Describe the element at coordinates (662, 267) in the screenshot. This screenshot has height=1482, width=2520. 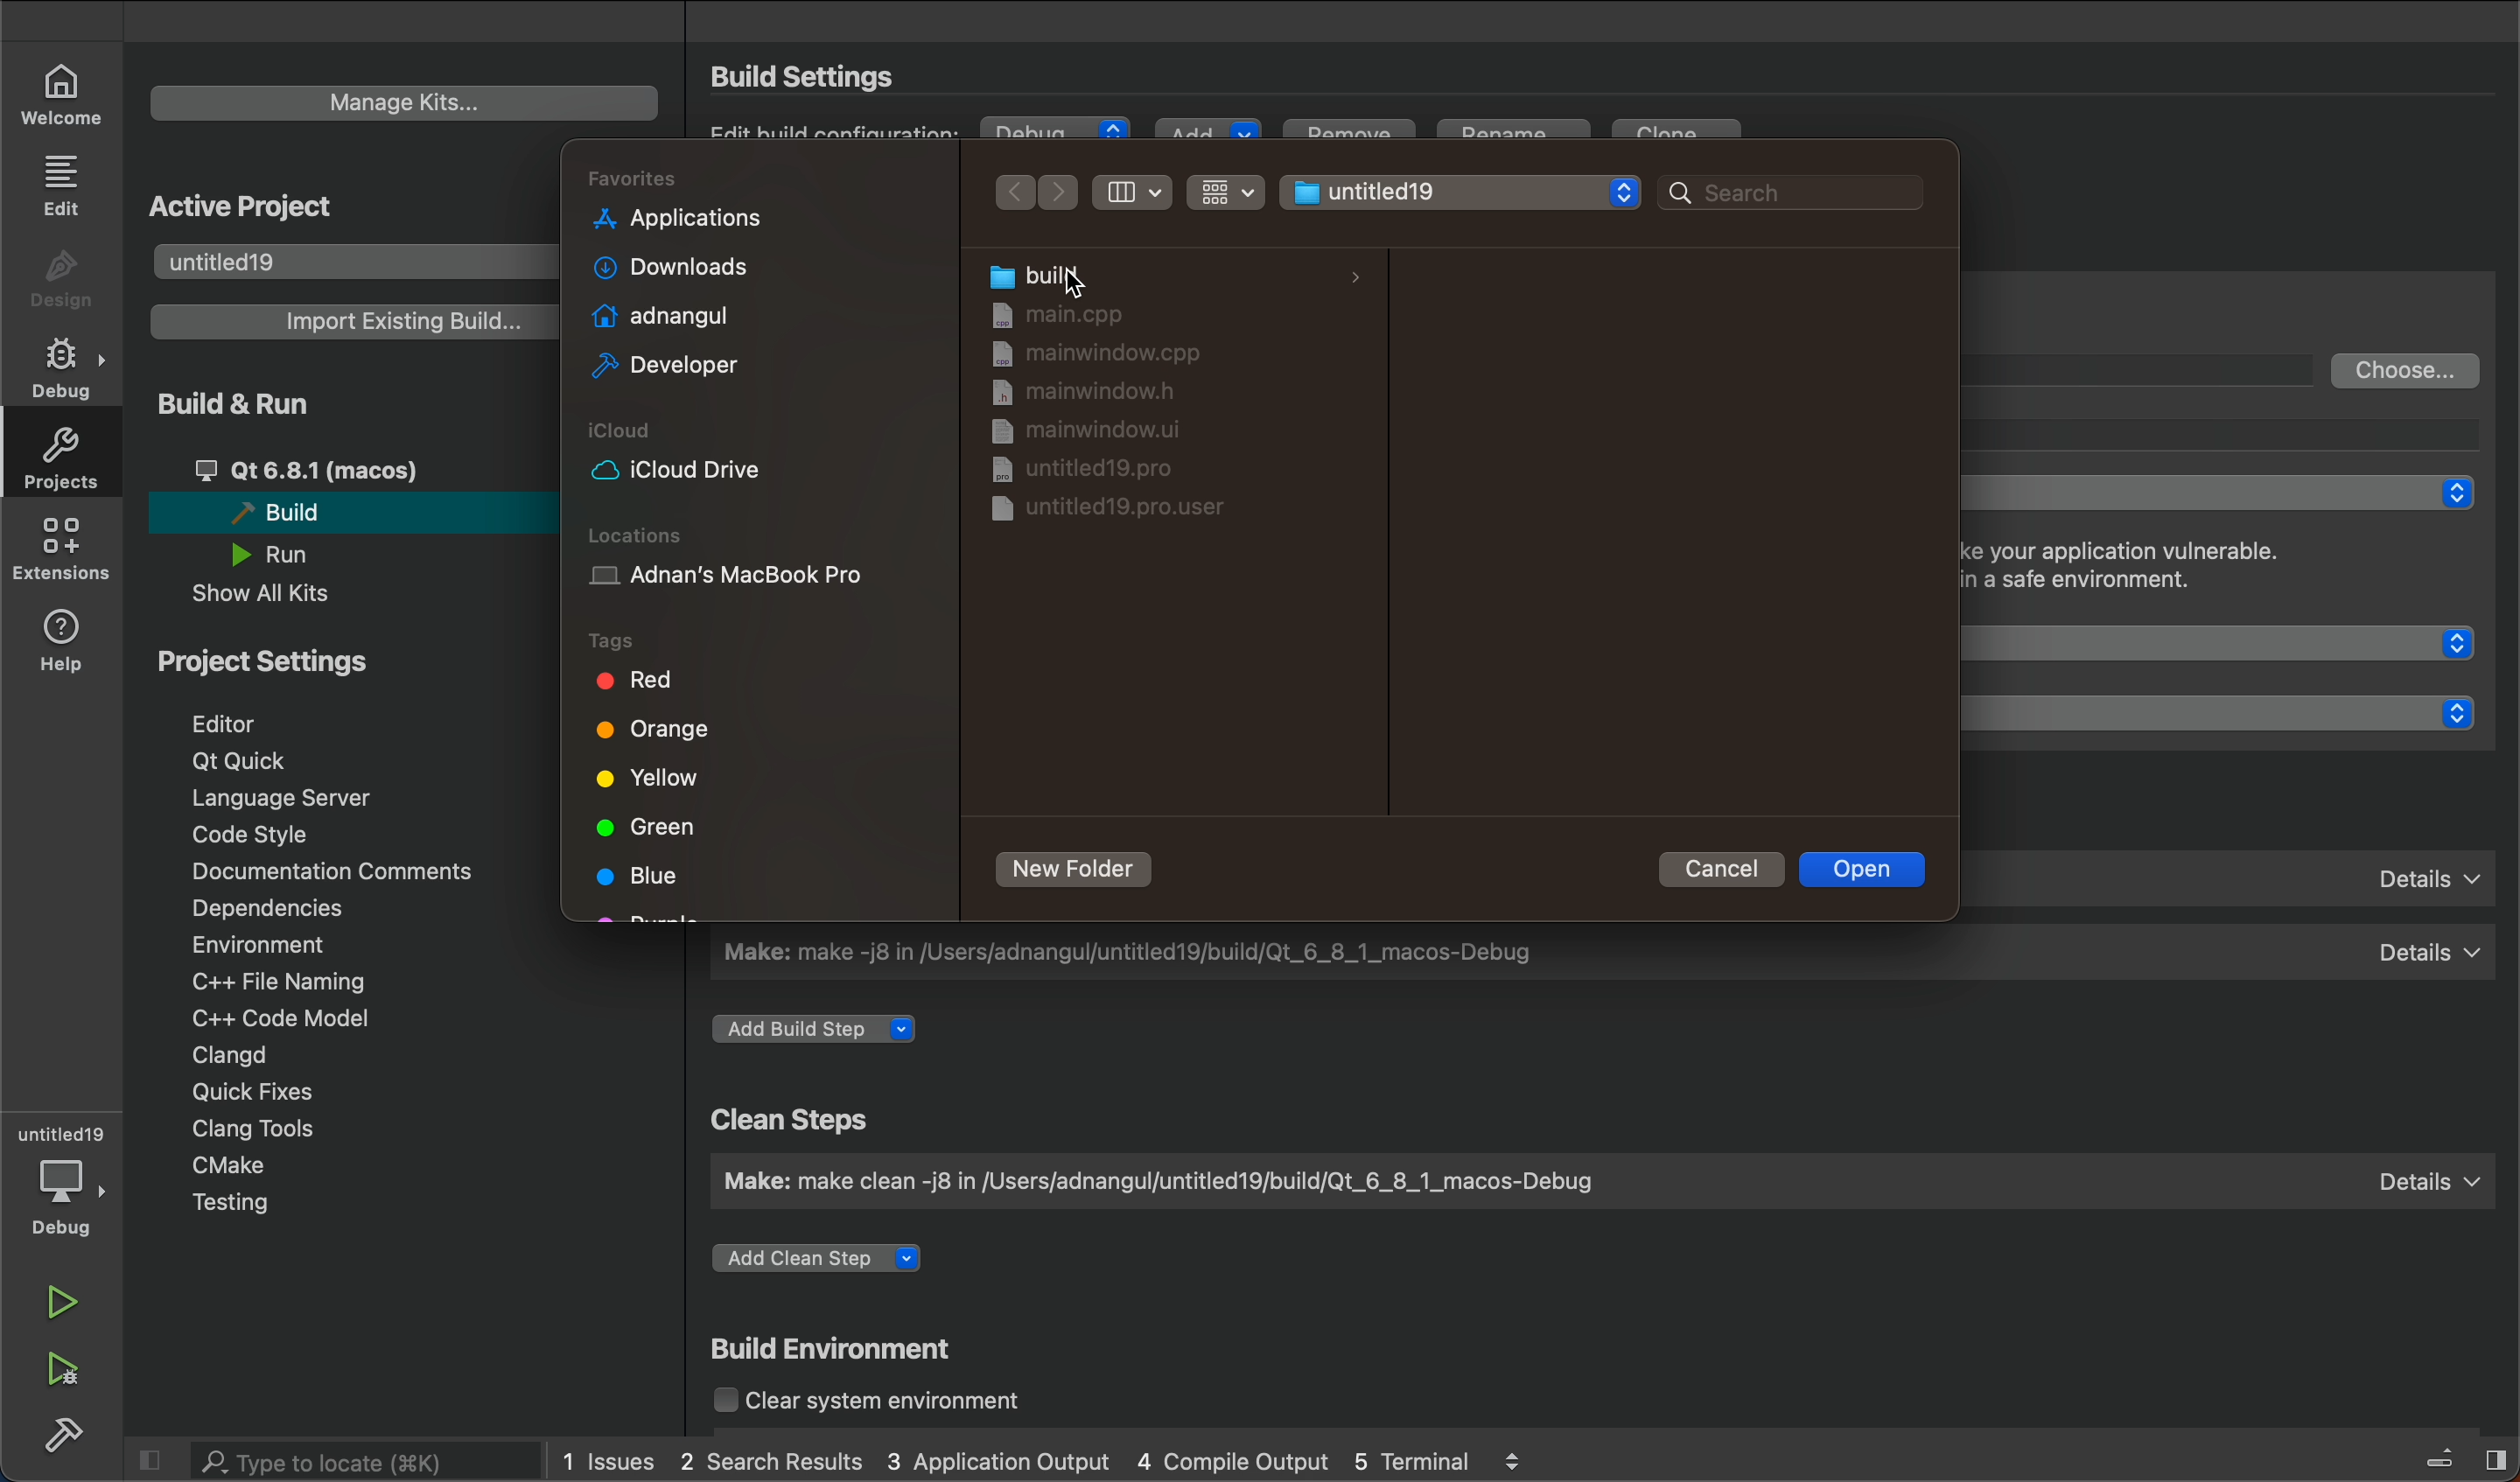
I see `downloads` at that location.